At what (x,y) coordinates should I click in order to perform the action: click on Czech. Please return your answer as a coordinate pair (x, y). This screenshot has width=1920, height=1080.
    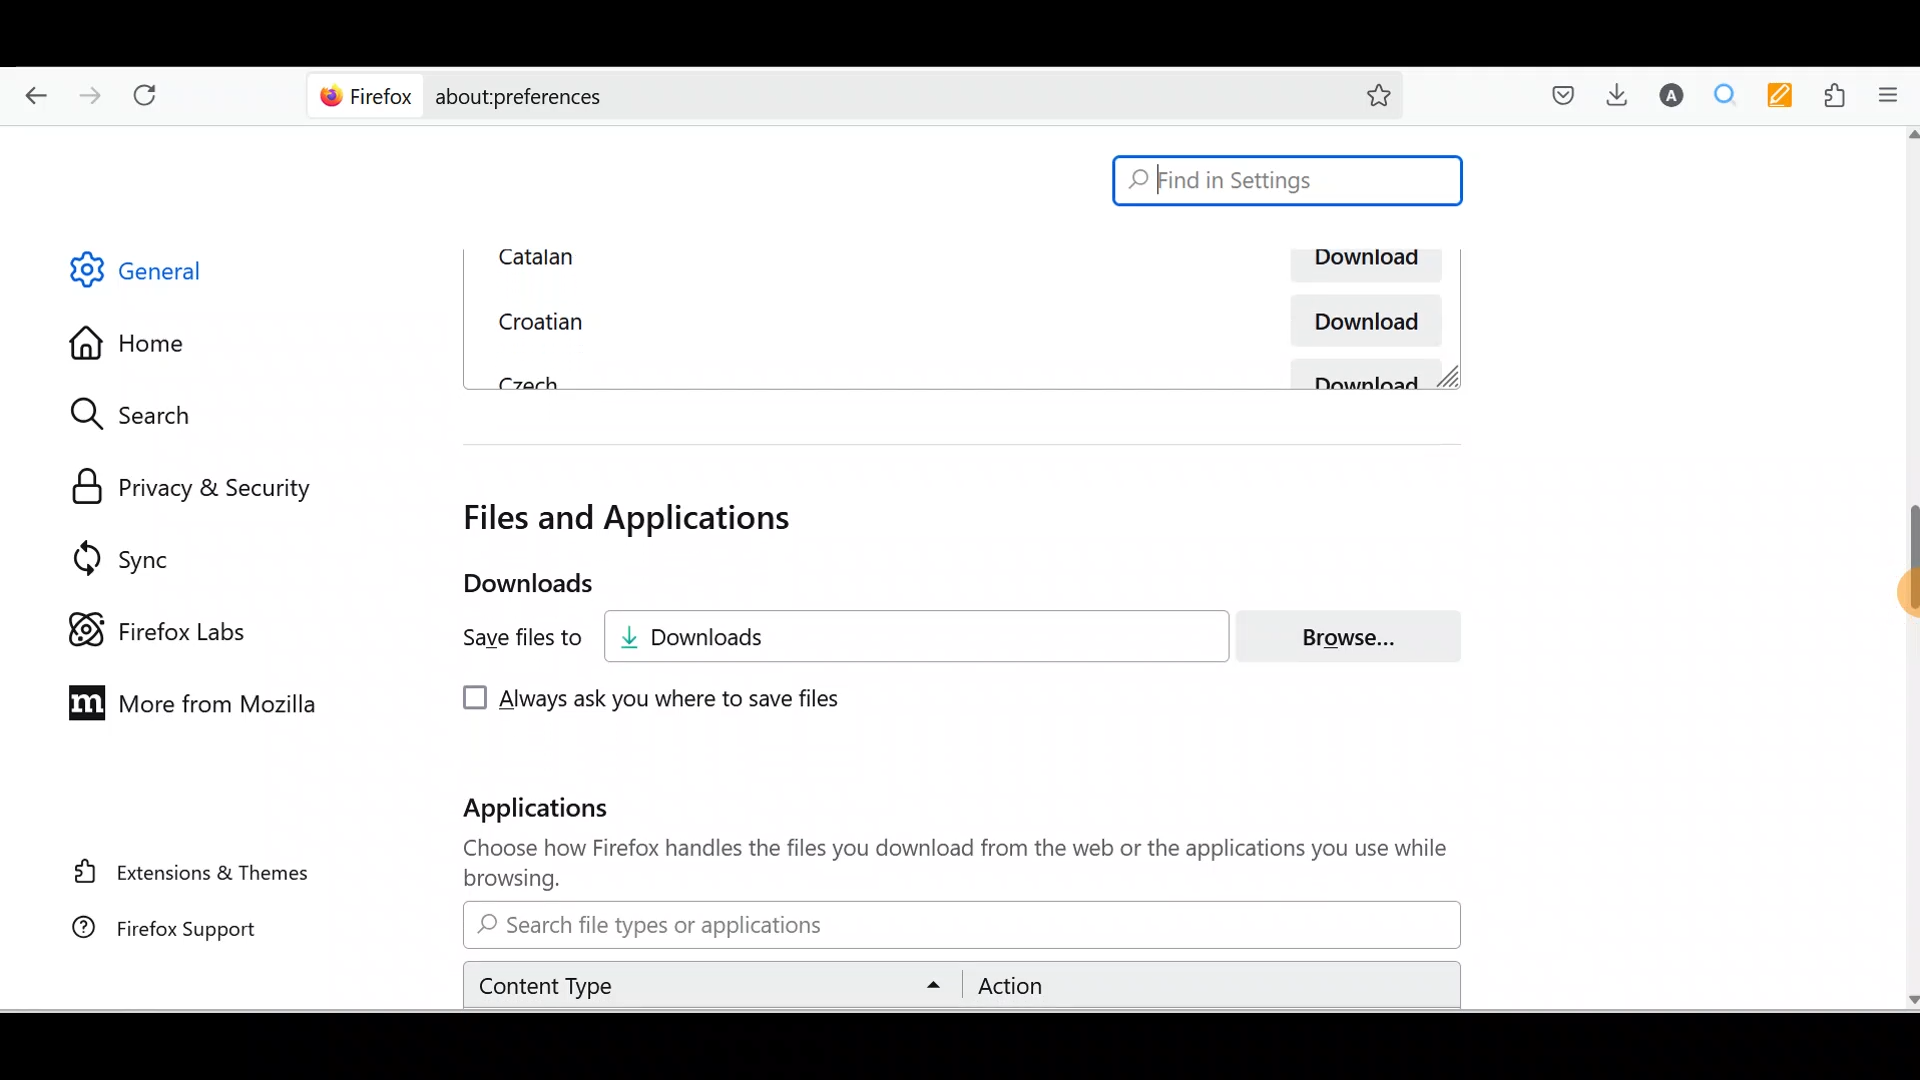
    Looking at the image, I should click on (524, 380).